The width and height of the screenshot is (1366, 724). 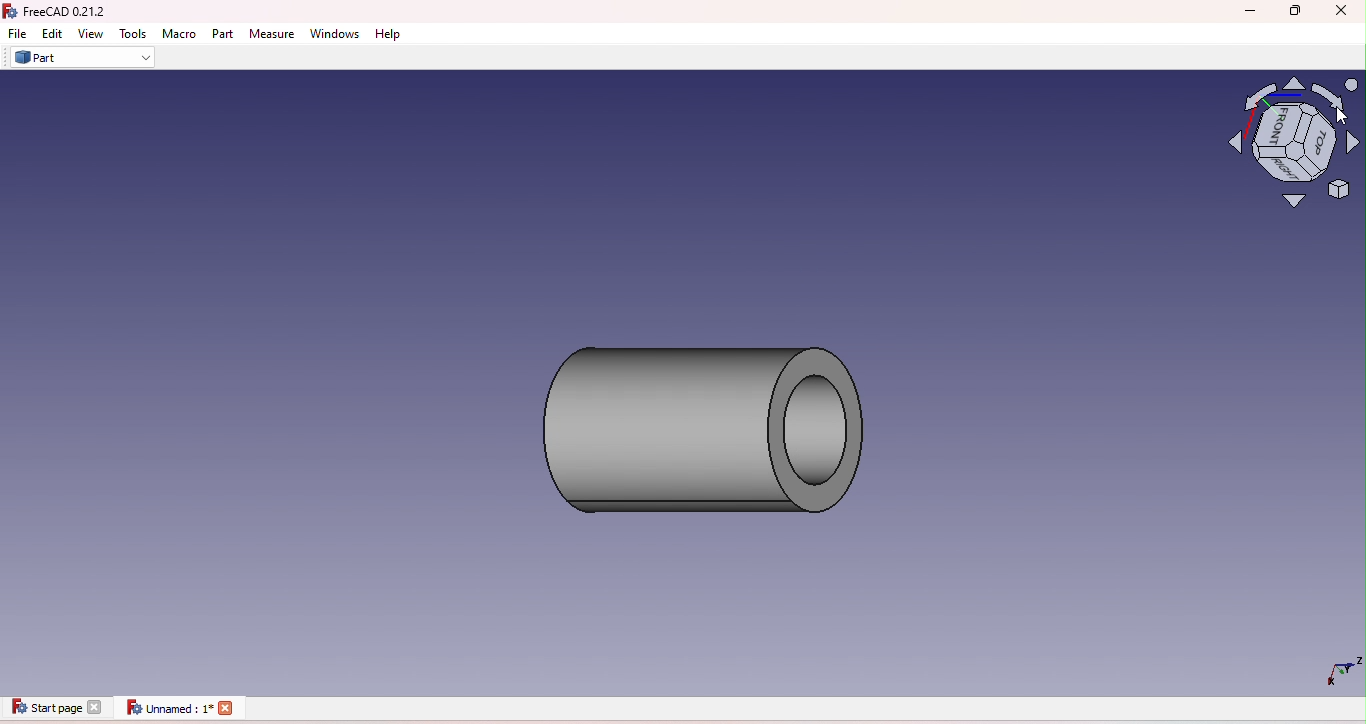 What do you see at coordinates (392, 34) in the screenshot?
I see `Help` at bounding box center [392, 34].